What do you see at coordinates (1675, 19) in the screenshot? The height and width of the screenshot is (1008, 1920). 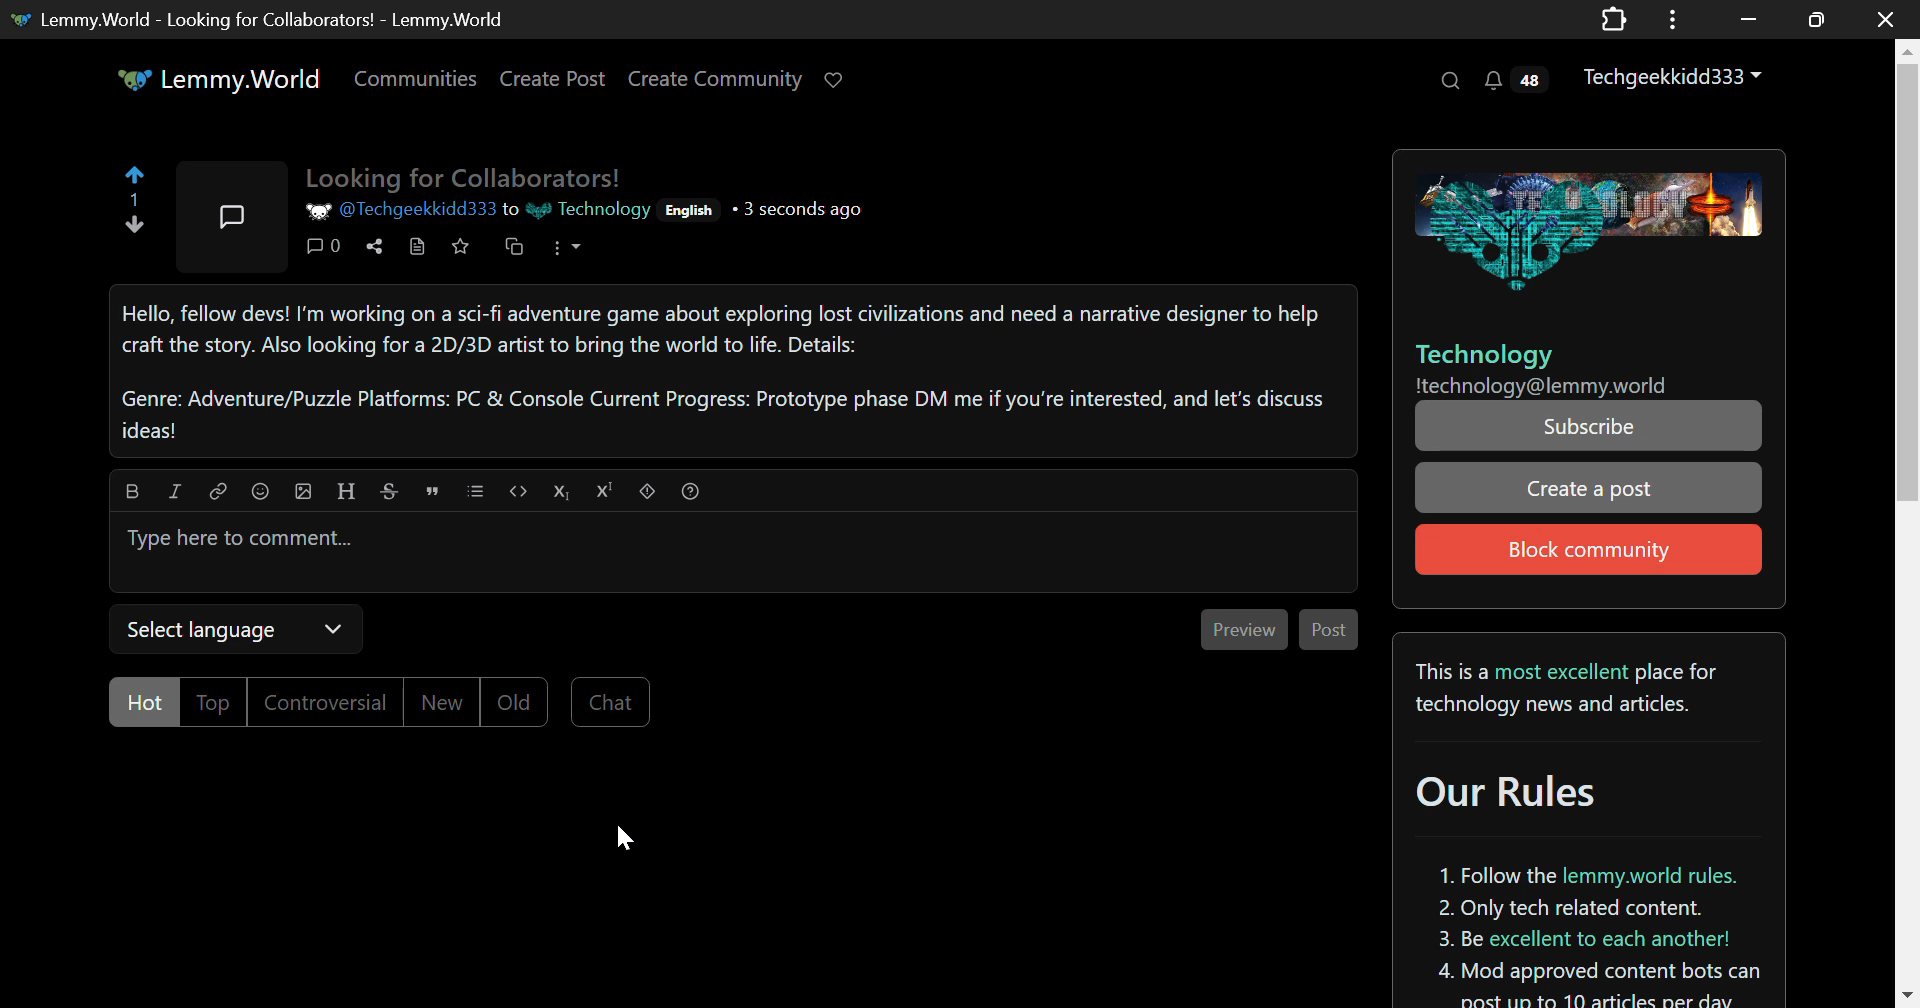 I see `Application Menu` at bounding box center [1675, 19].